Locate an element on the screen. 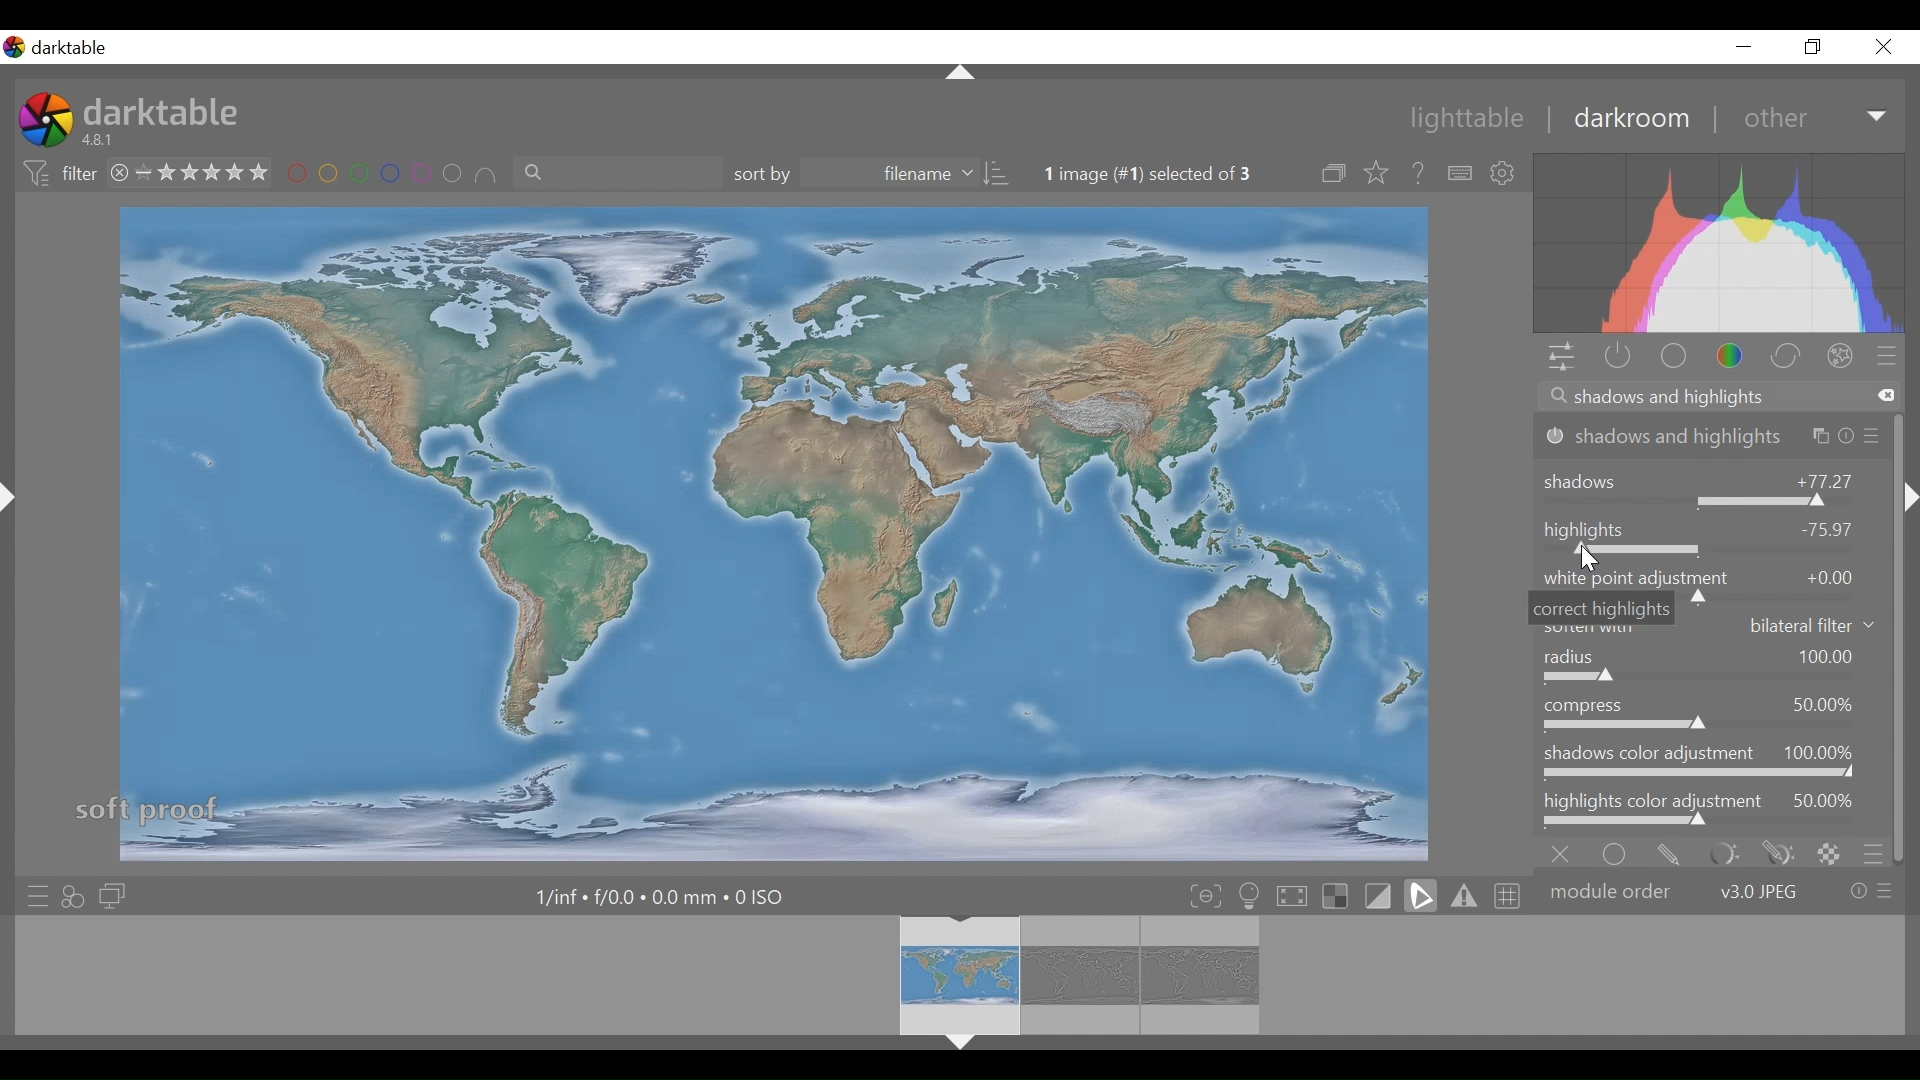 The width and height of the screenshot is (1920, 1080). restore is located at coordinates (1817, 49).